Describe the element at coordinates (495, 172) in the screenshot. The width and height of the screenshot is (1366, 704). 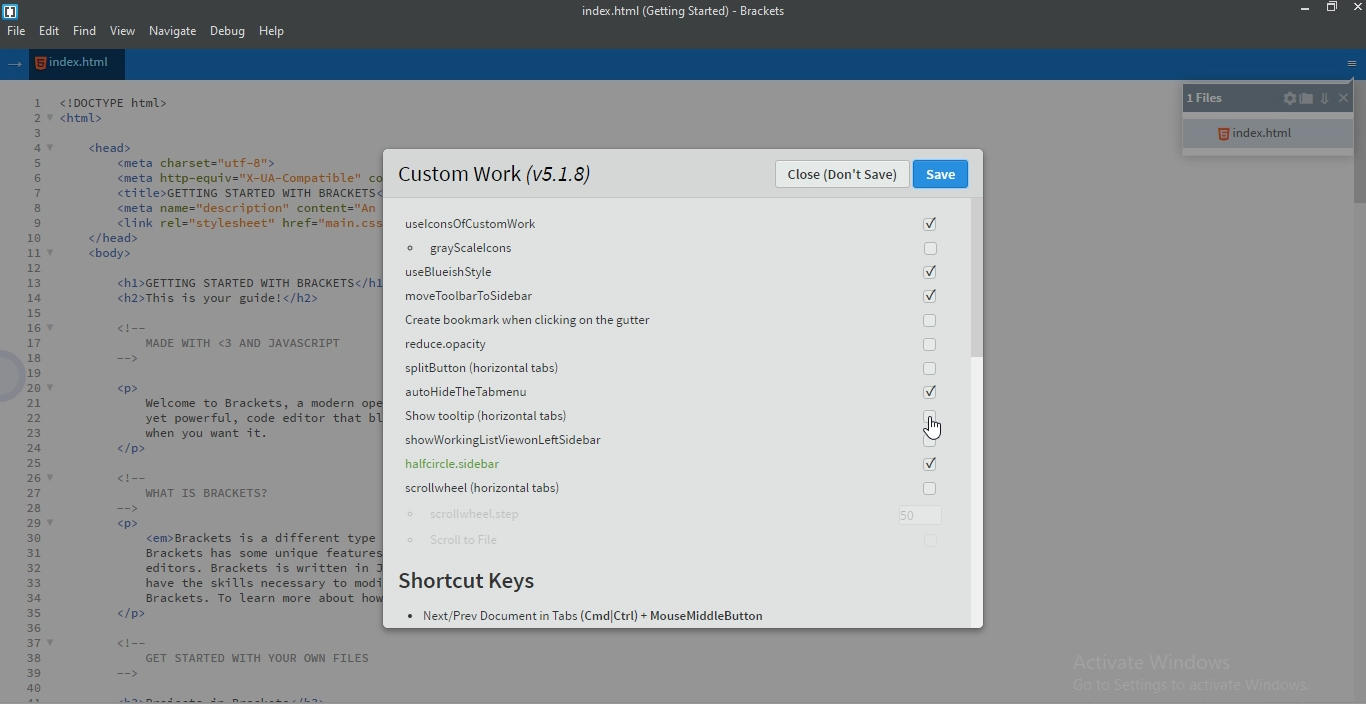
I see `Custom Work (v5.1.8)` at that location.